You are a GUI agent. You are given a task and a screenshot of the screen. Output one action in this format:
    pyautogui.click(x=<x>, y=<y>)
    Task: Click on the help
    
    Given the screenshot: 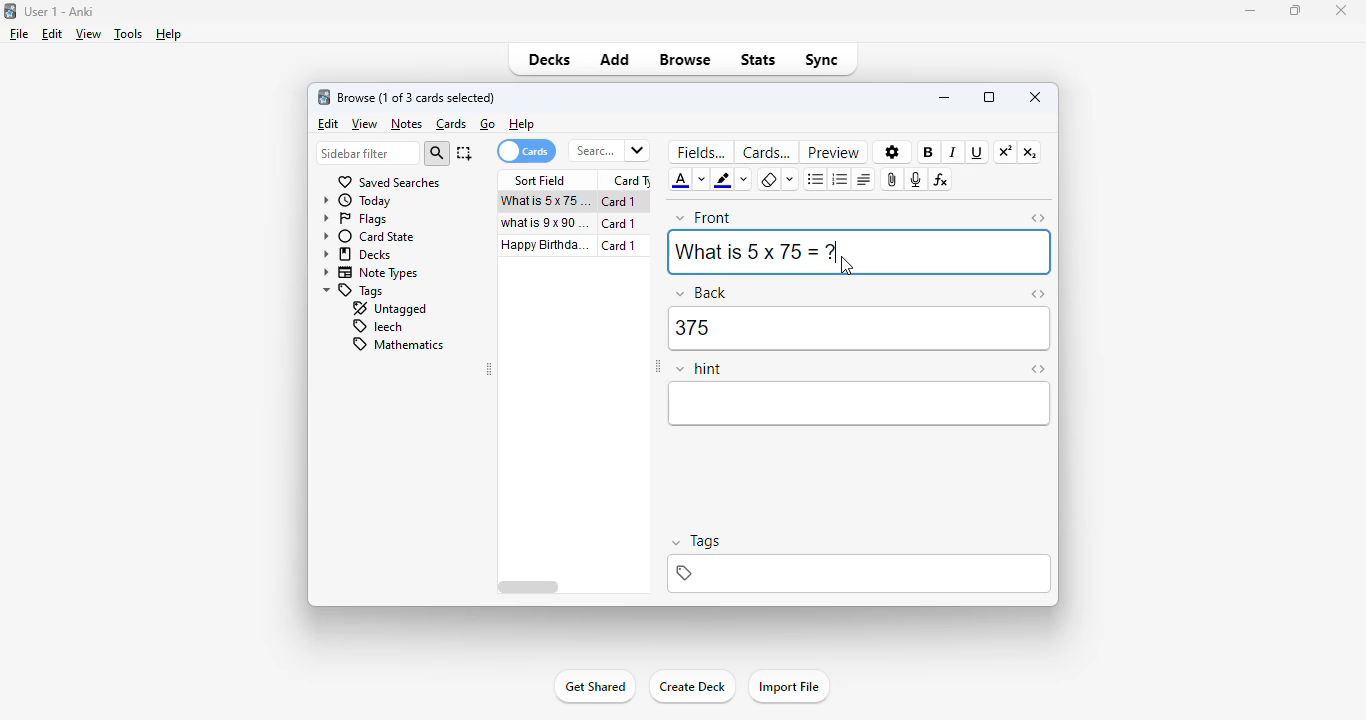 What is the action you would take?
    pyautogui.click(x=522, y=124)
    